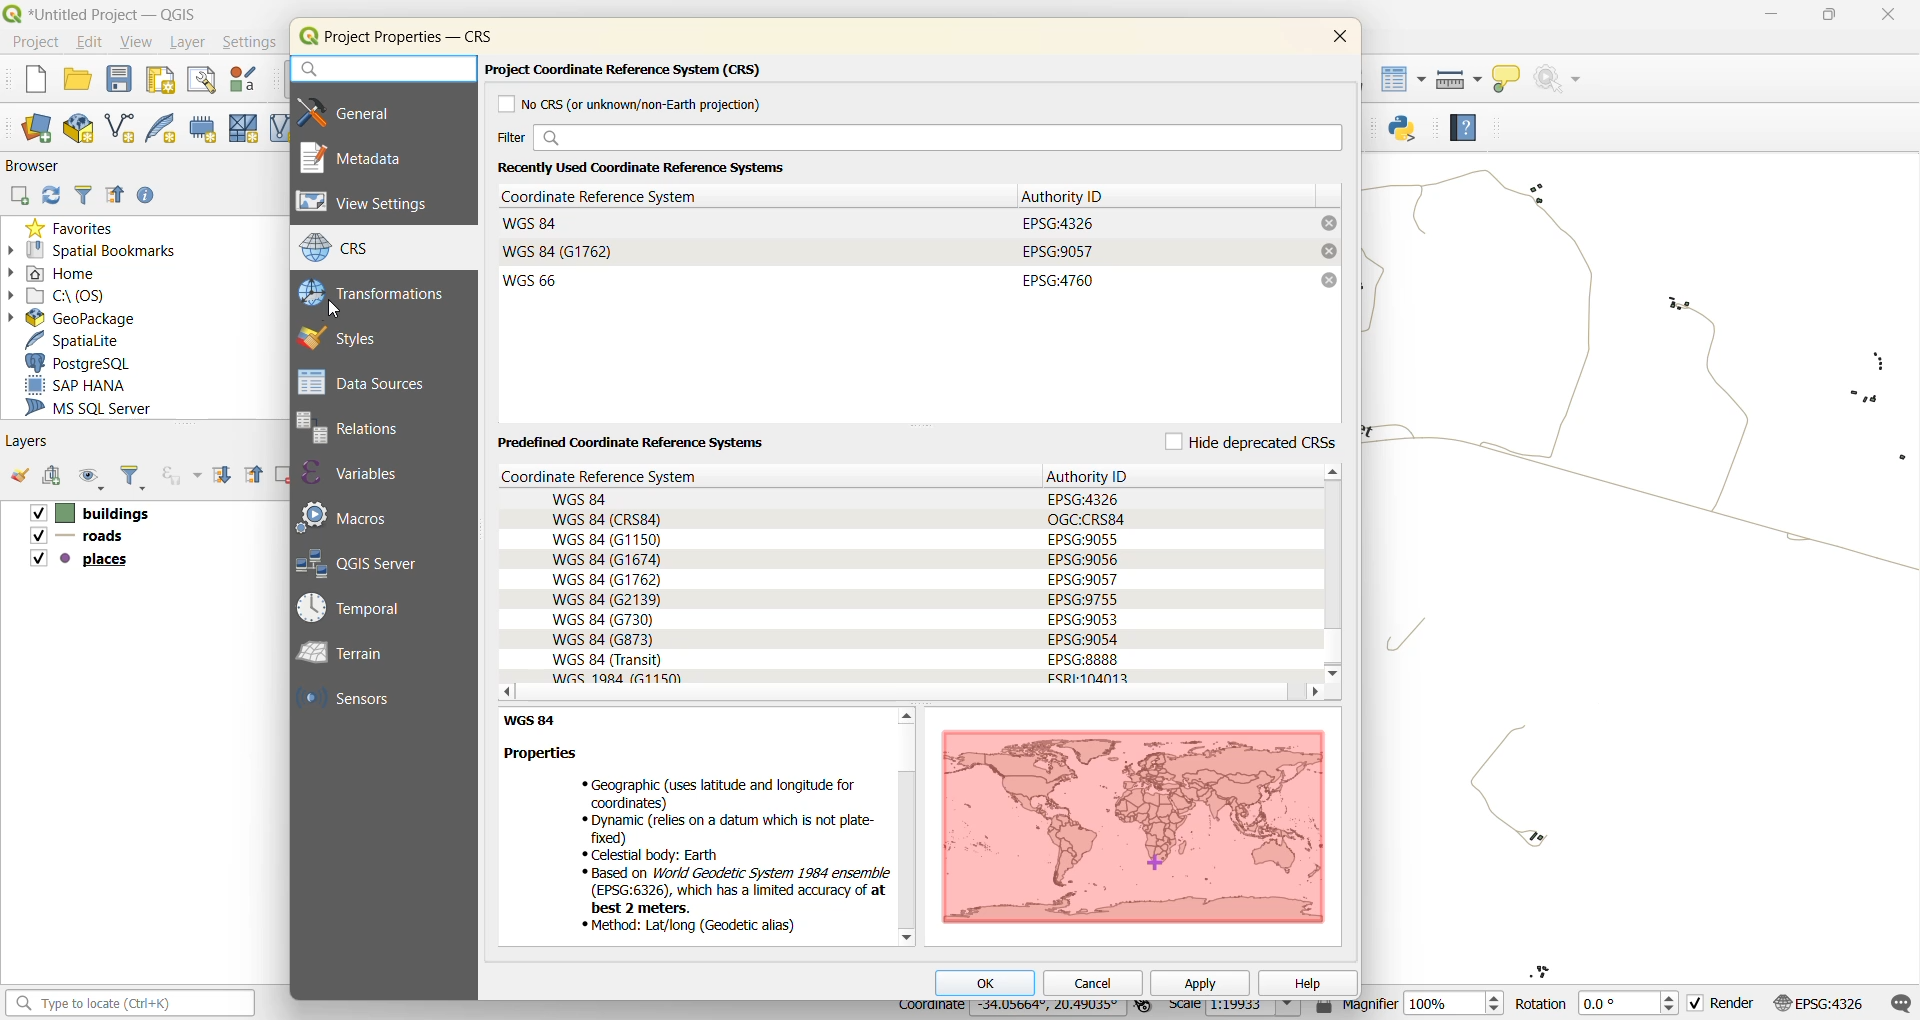 The width and height of the screenshot is (1920, 1020). I want to click on c\:os, so click(66, 296).